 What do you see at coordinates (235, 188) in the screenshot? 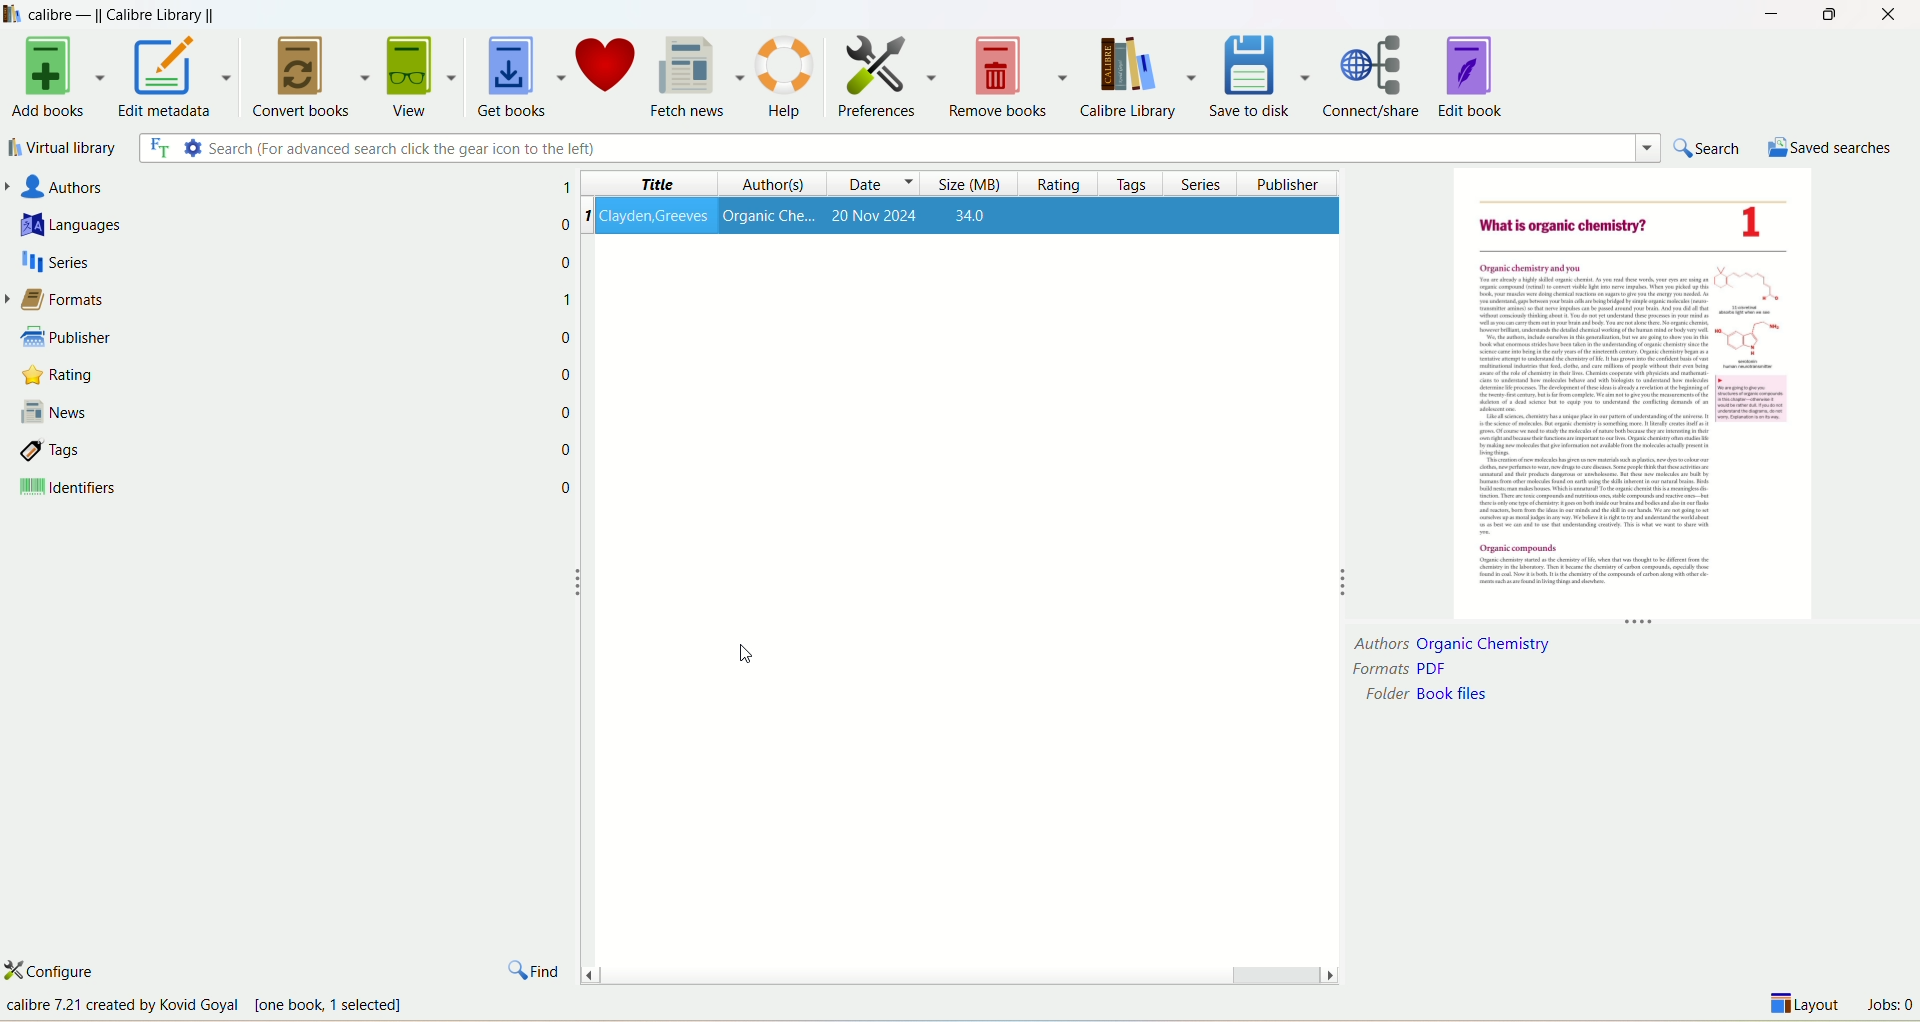
I see `authors` at bounding box center [235, 188].